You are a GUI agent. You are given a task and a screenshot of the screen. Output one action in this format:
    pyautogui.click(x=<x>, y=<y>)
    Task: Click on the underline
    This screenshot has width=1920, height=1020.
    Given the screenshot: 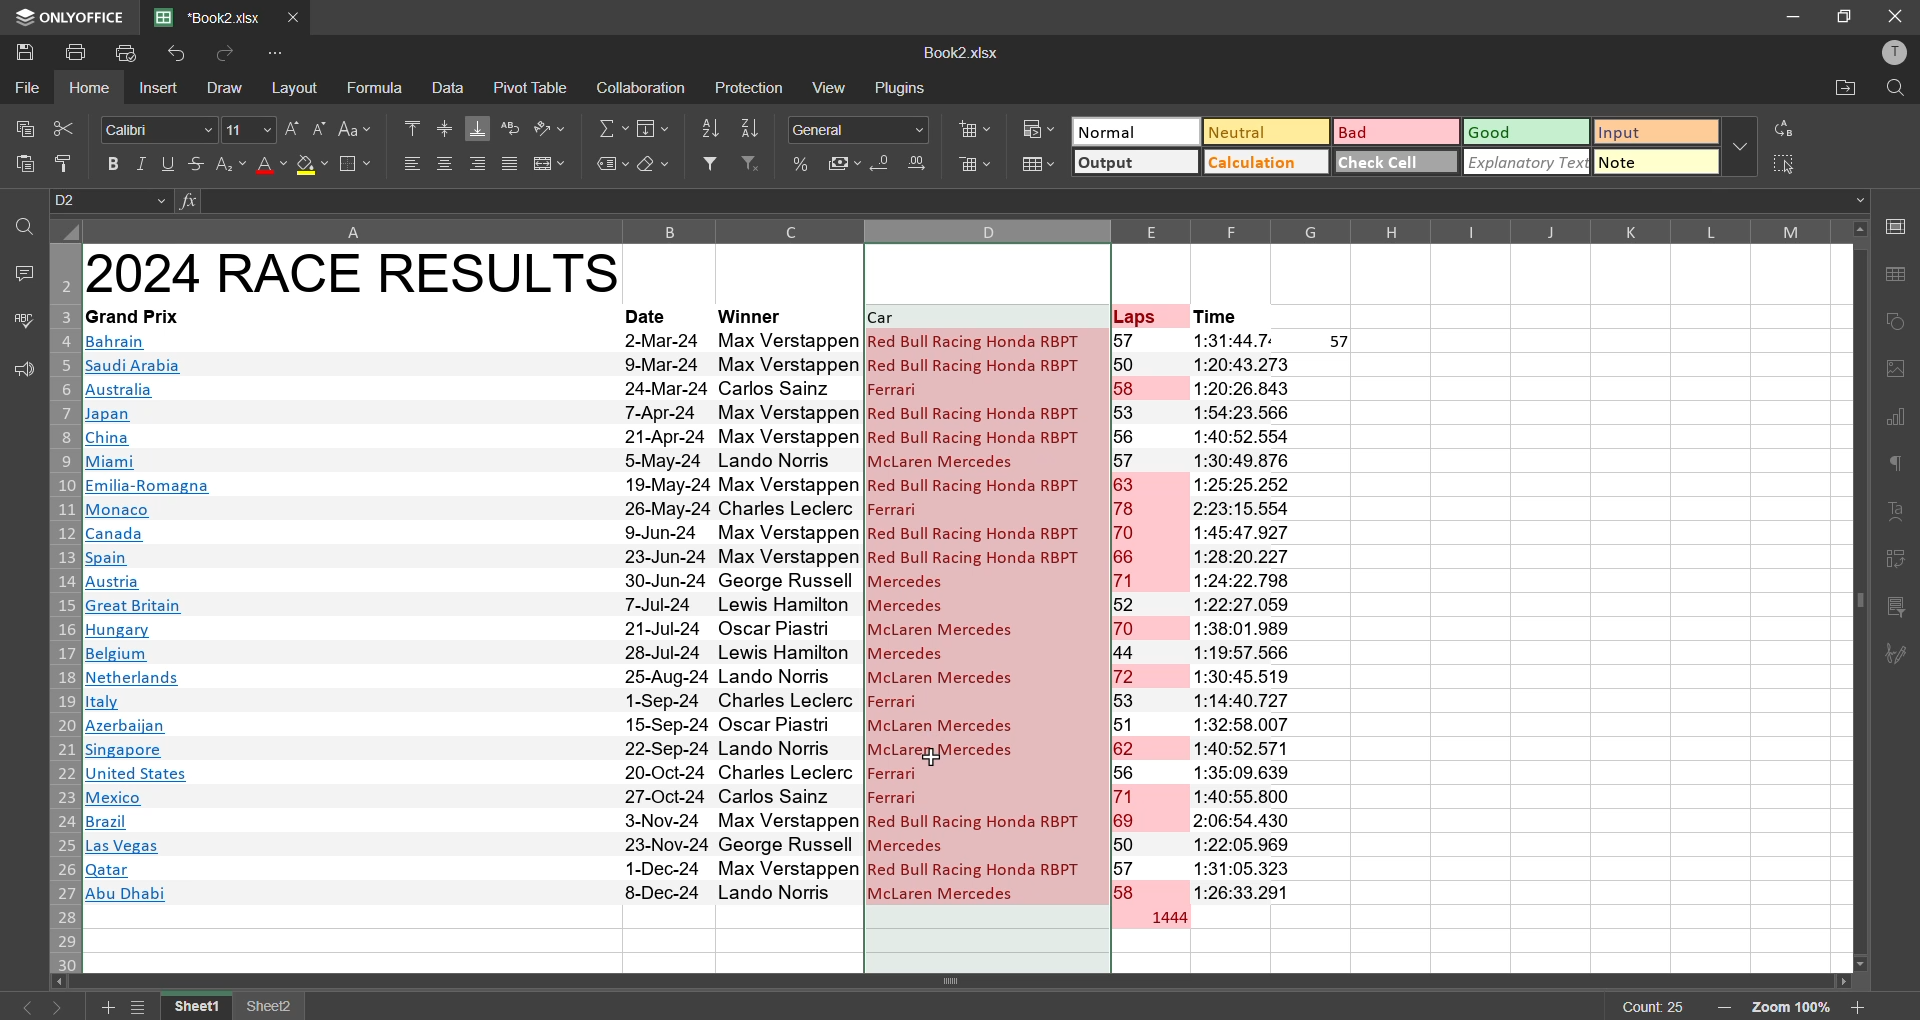 What is the action you would take?
    pyautogui.click(x=169, y=162)
    